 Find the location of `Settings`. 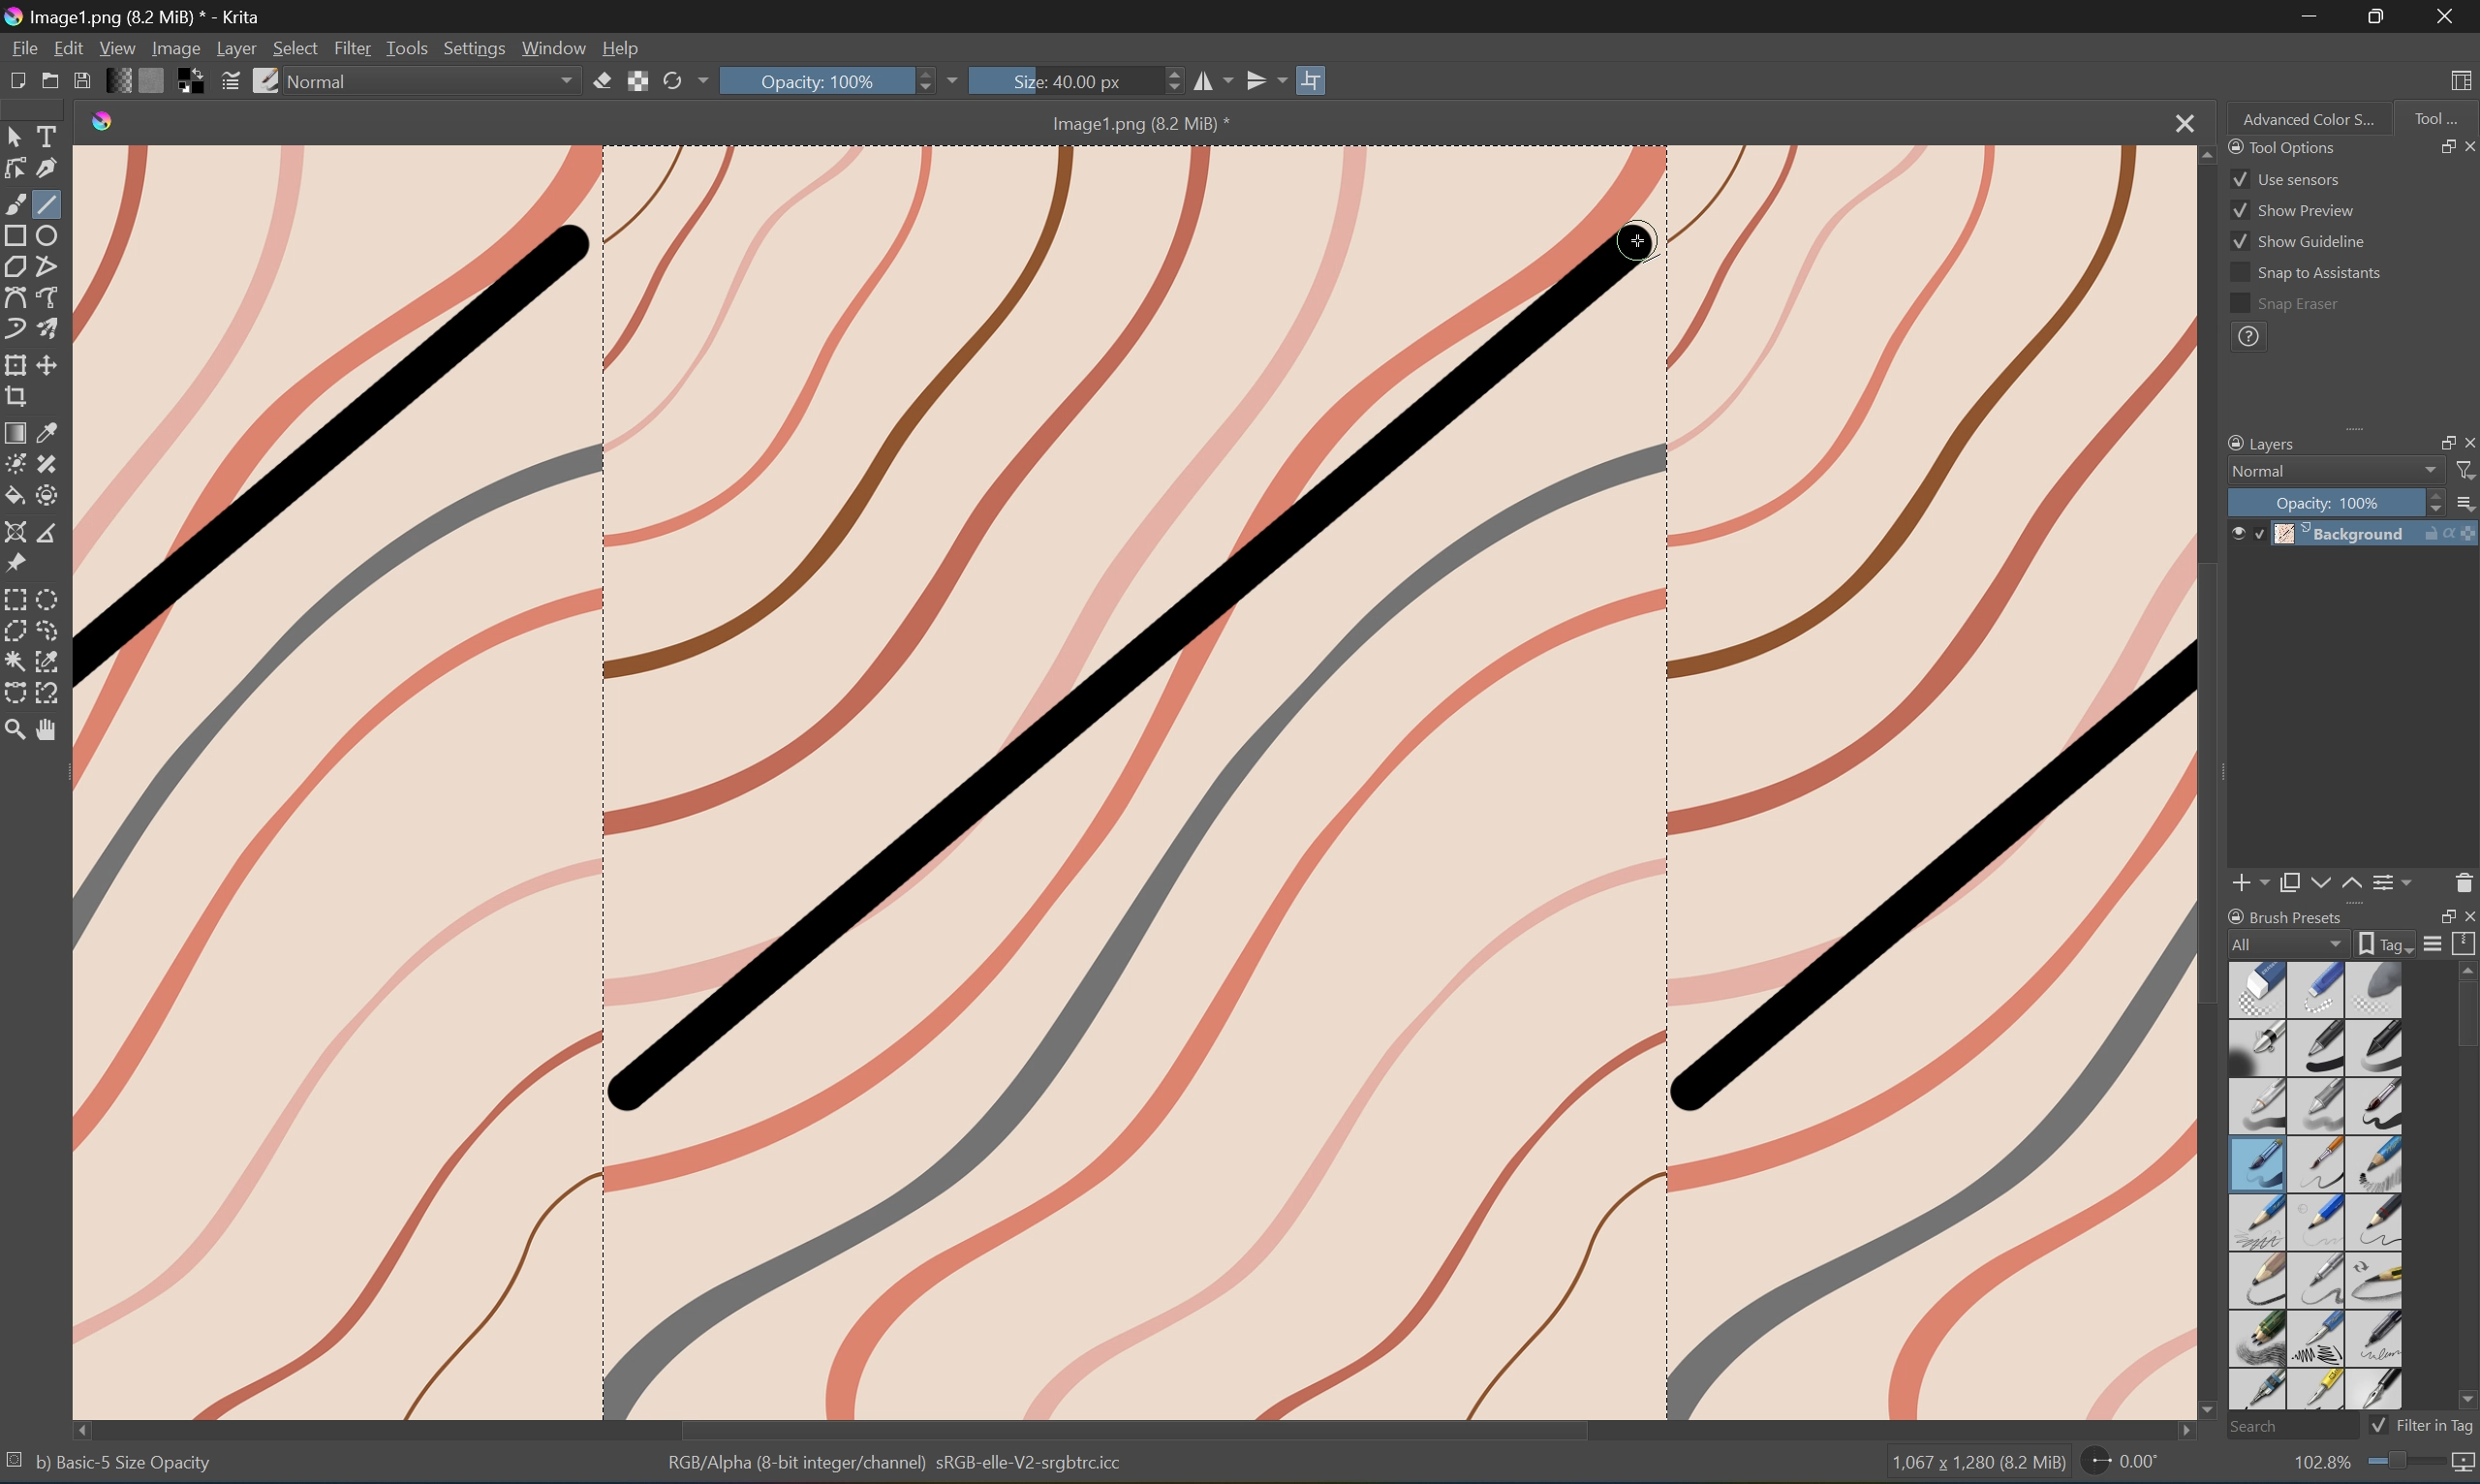

Settings is located at coordinates (473, 48).